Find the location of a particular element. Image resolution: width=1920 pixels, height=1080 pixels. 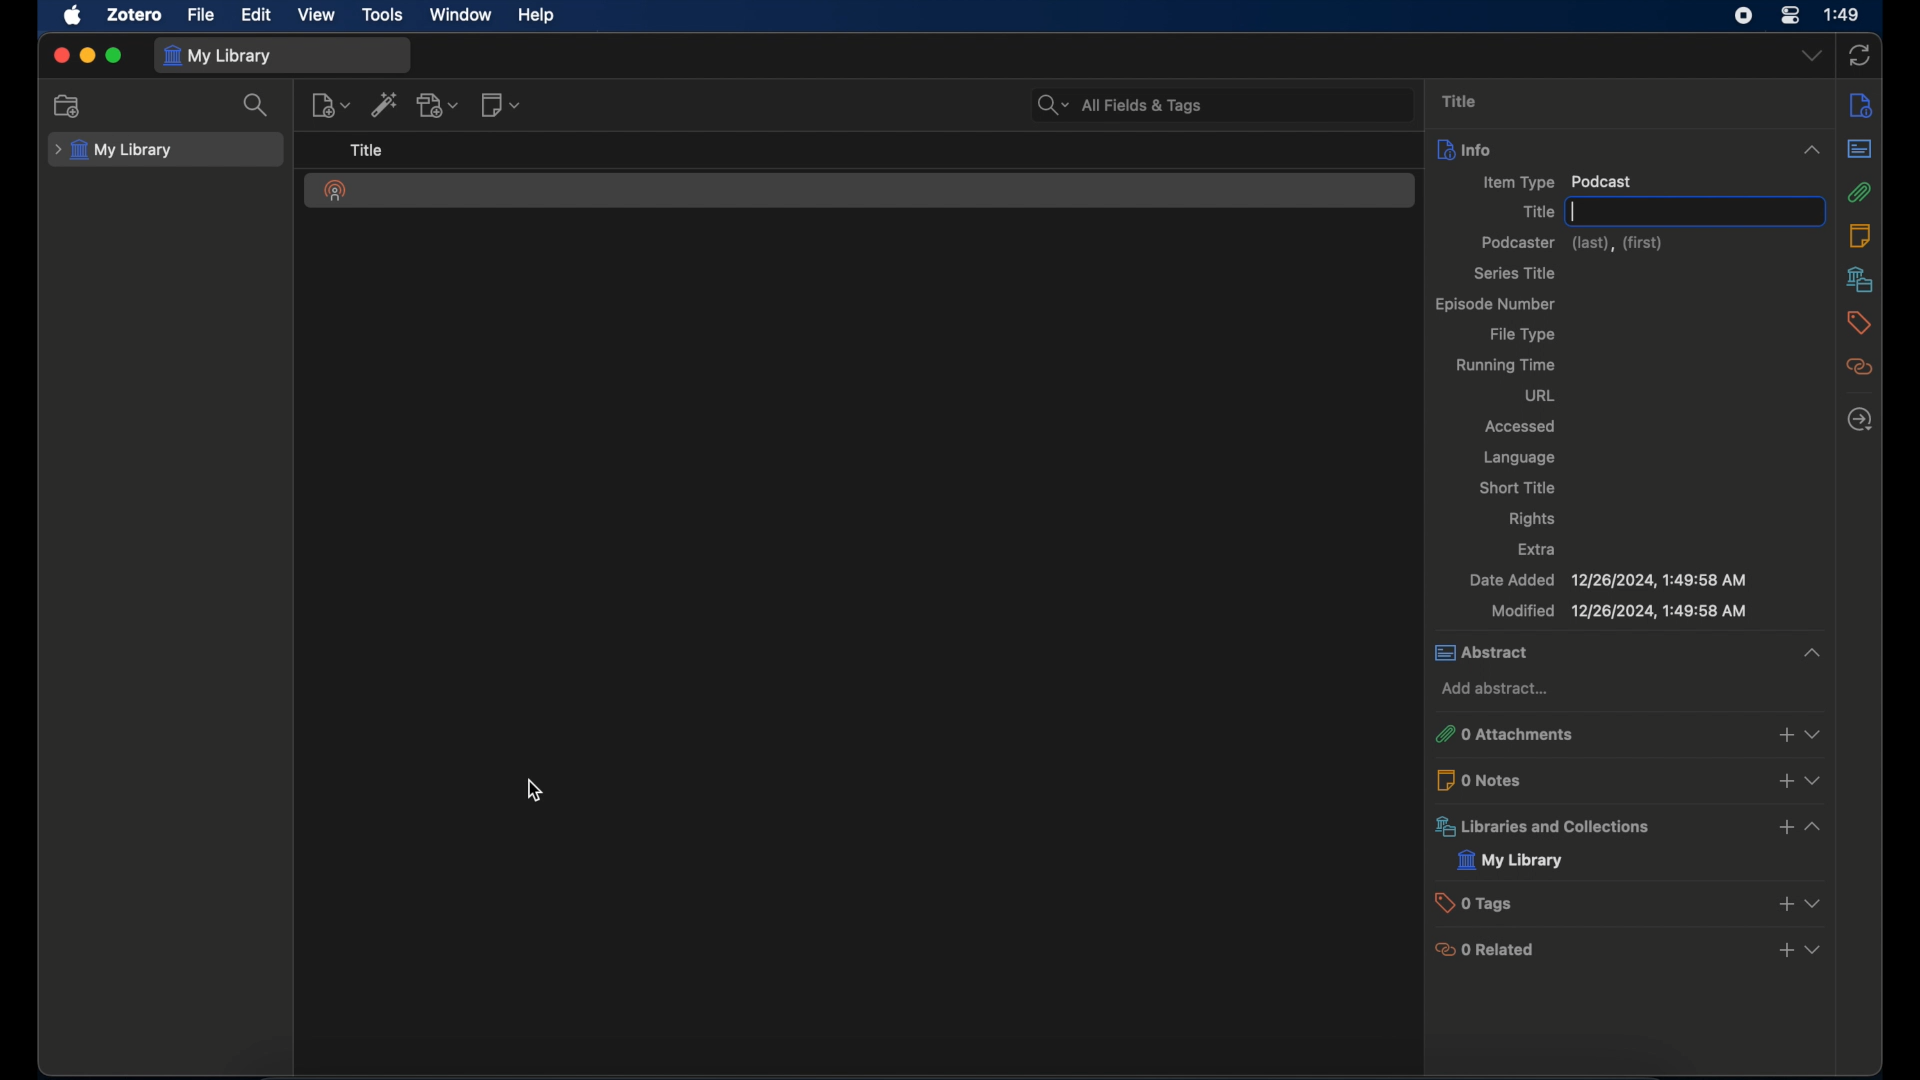

search is located at coordinates (254, 105).